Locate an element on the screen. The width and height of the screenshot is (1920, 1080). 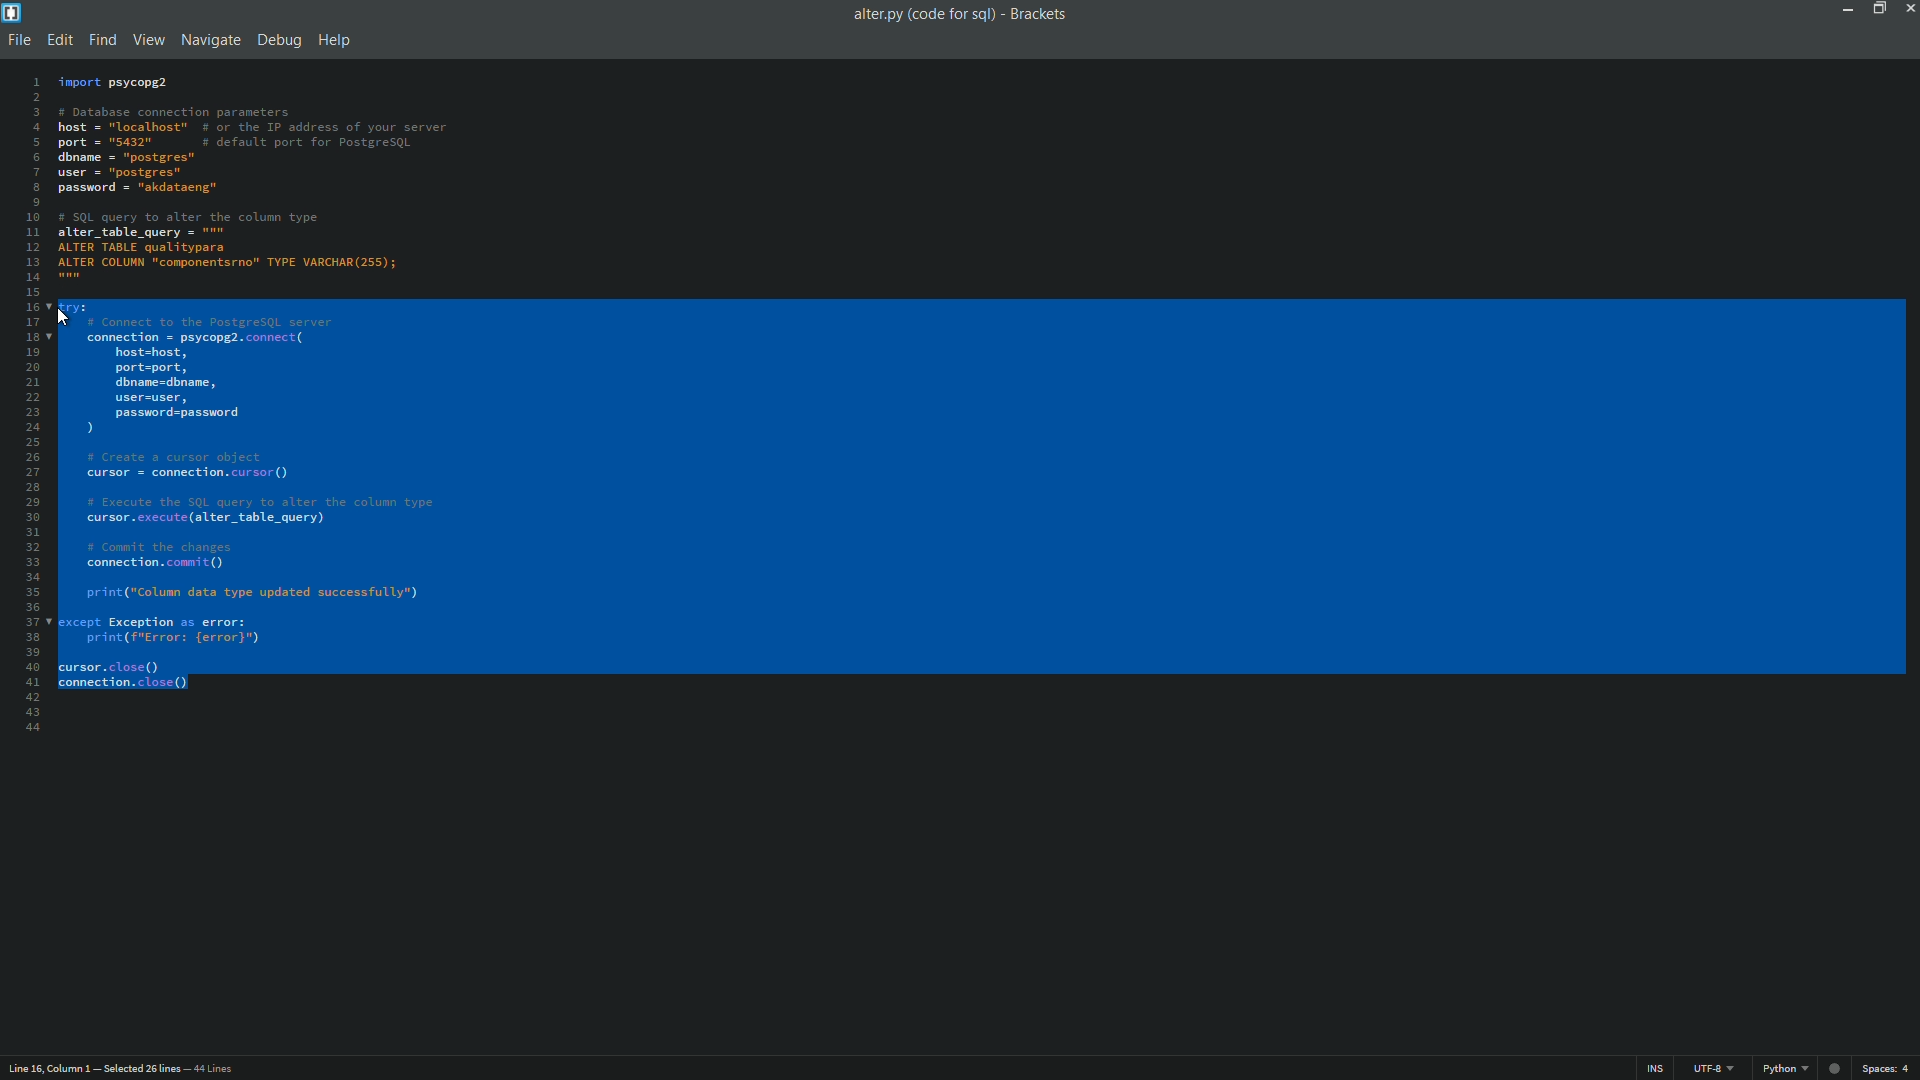
number of lines is located at coordinates (178, 1071).